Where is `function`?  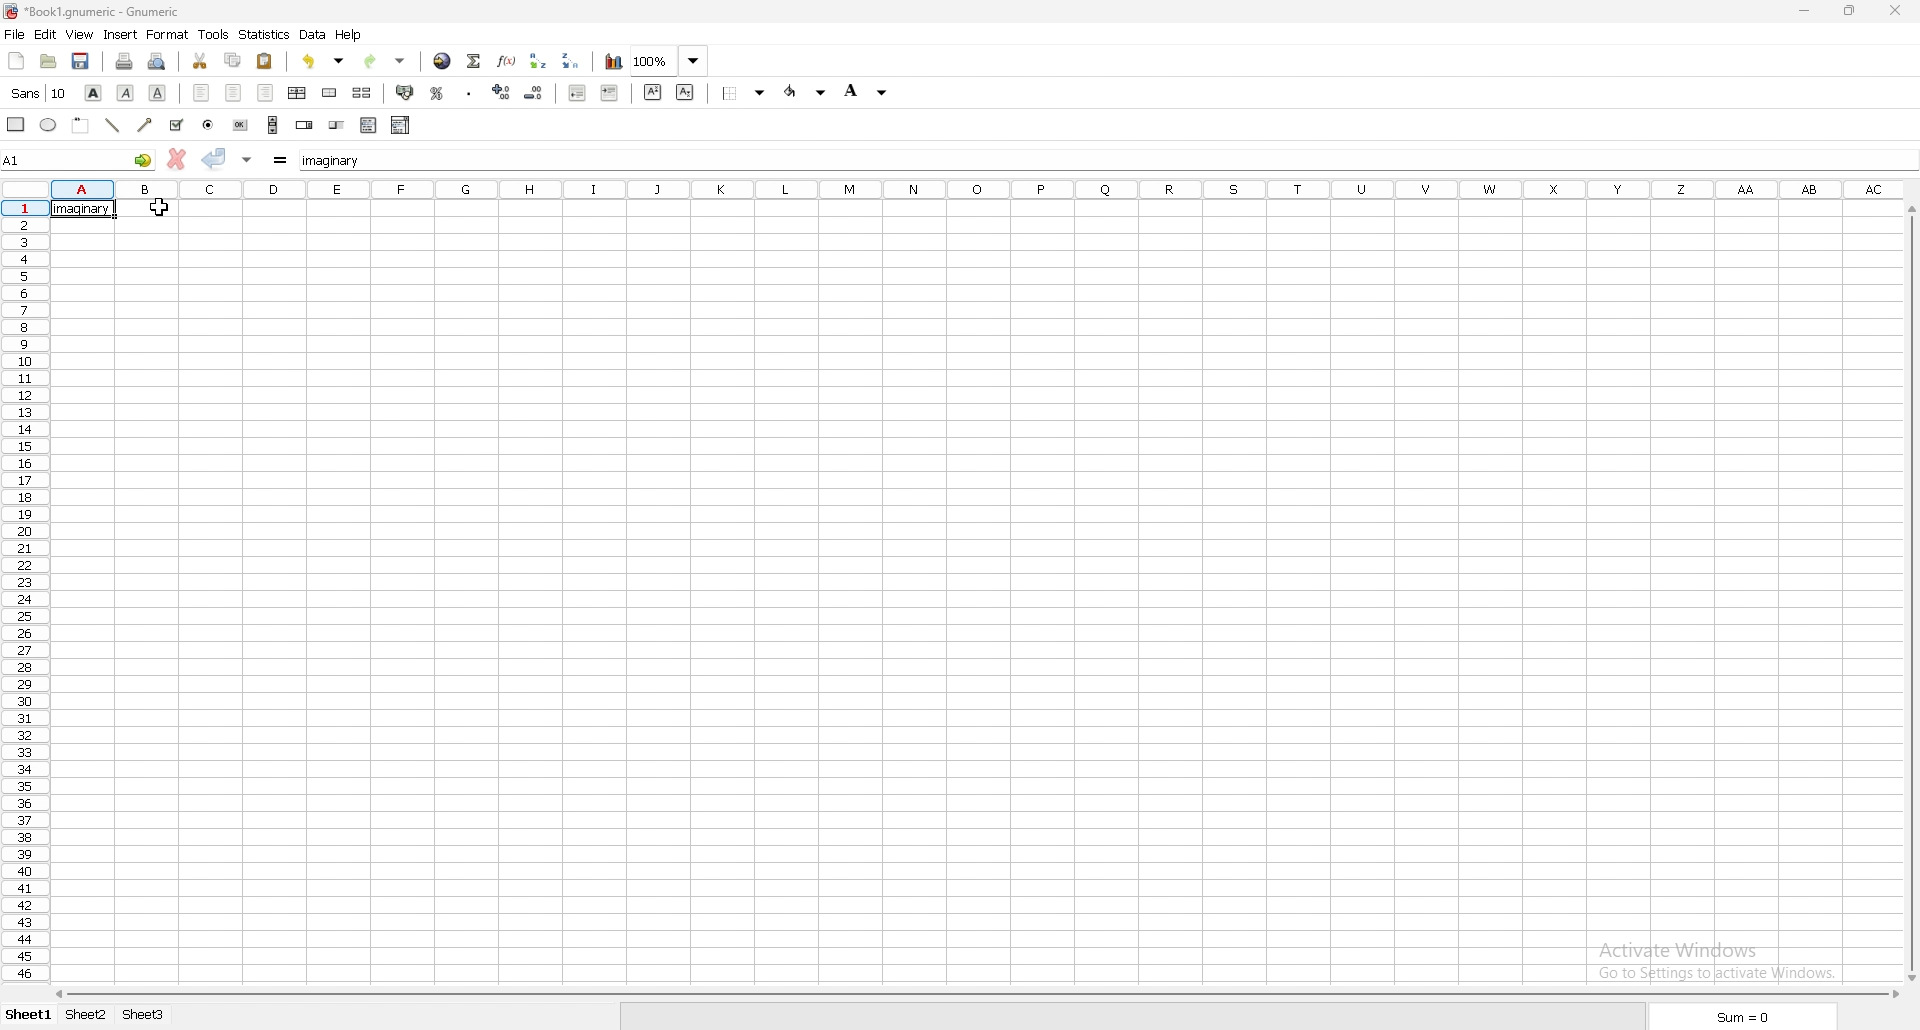
function is located at coordinates (507, 60).